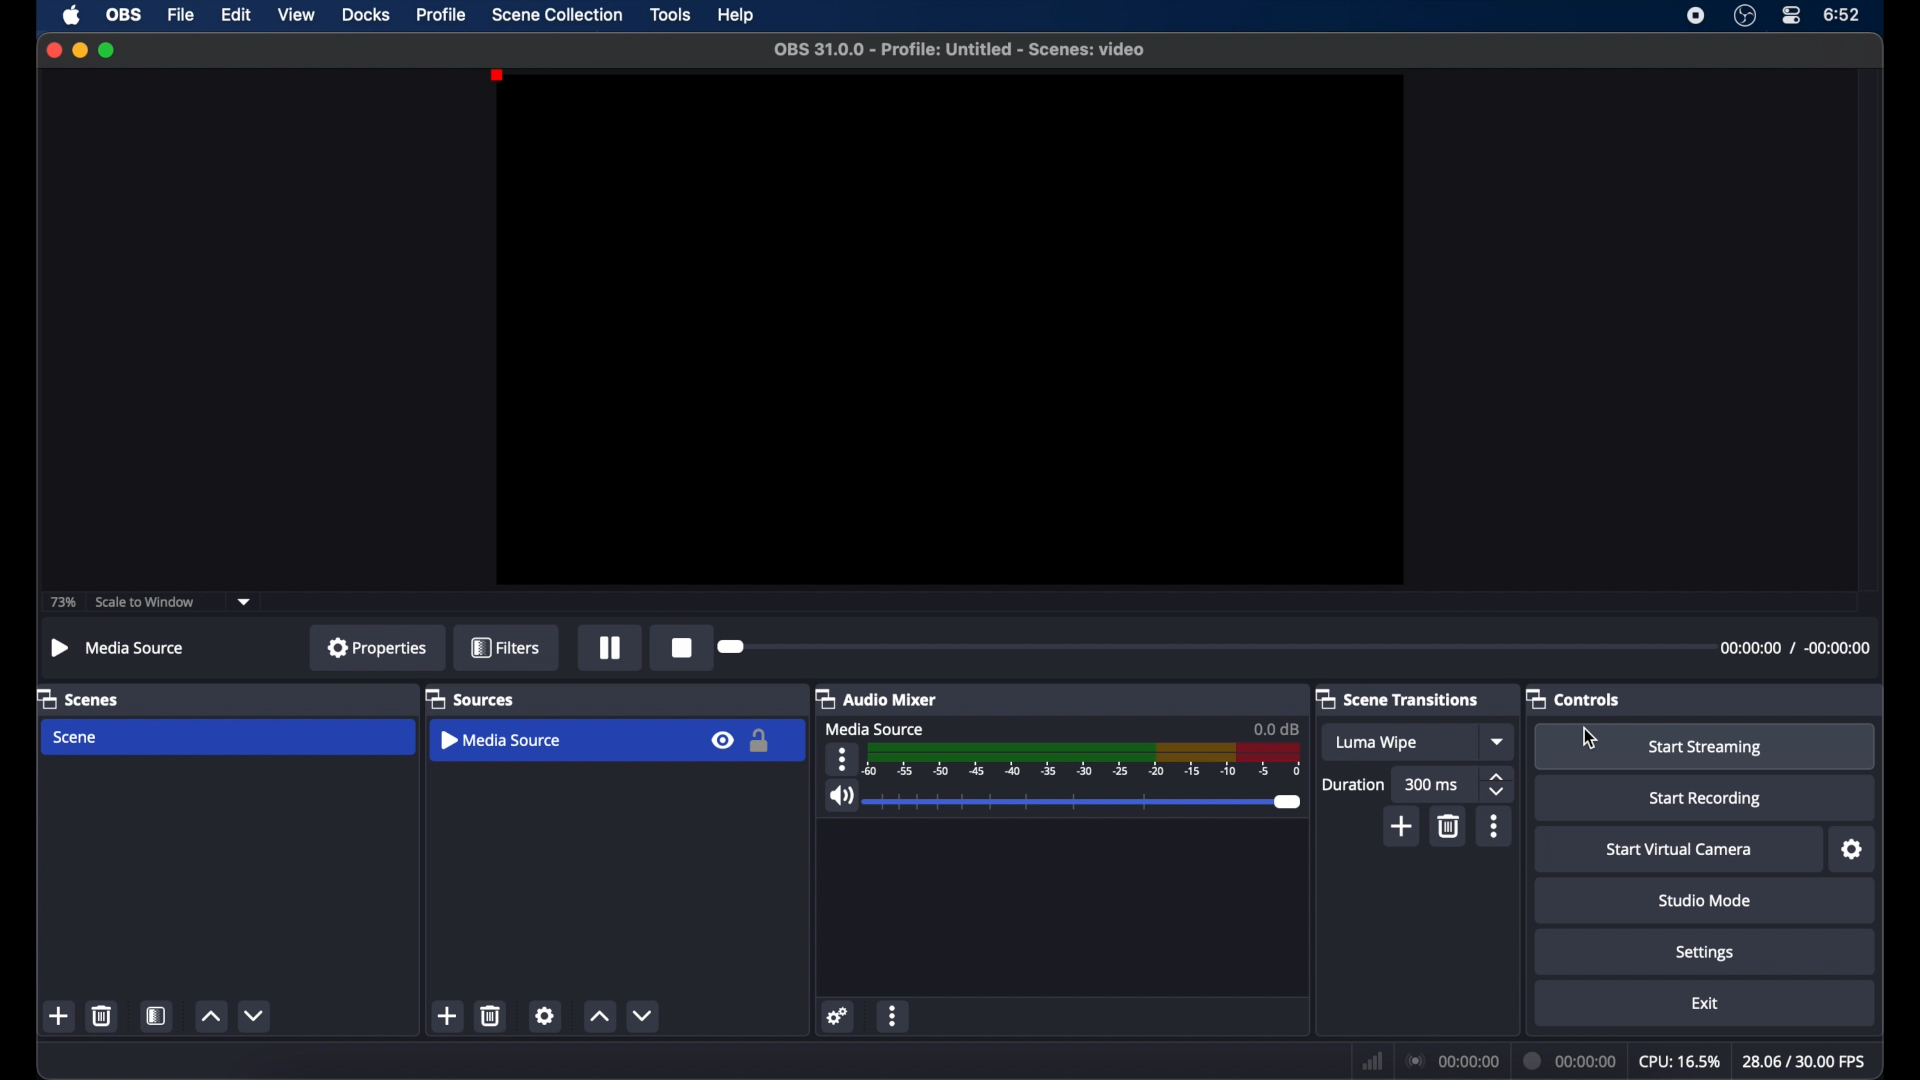  Describe the element at coordinates (61, 602) in the screenshot. I see `73%` at that location.